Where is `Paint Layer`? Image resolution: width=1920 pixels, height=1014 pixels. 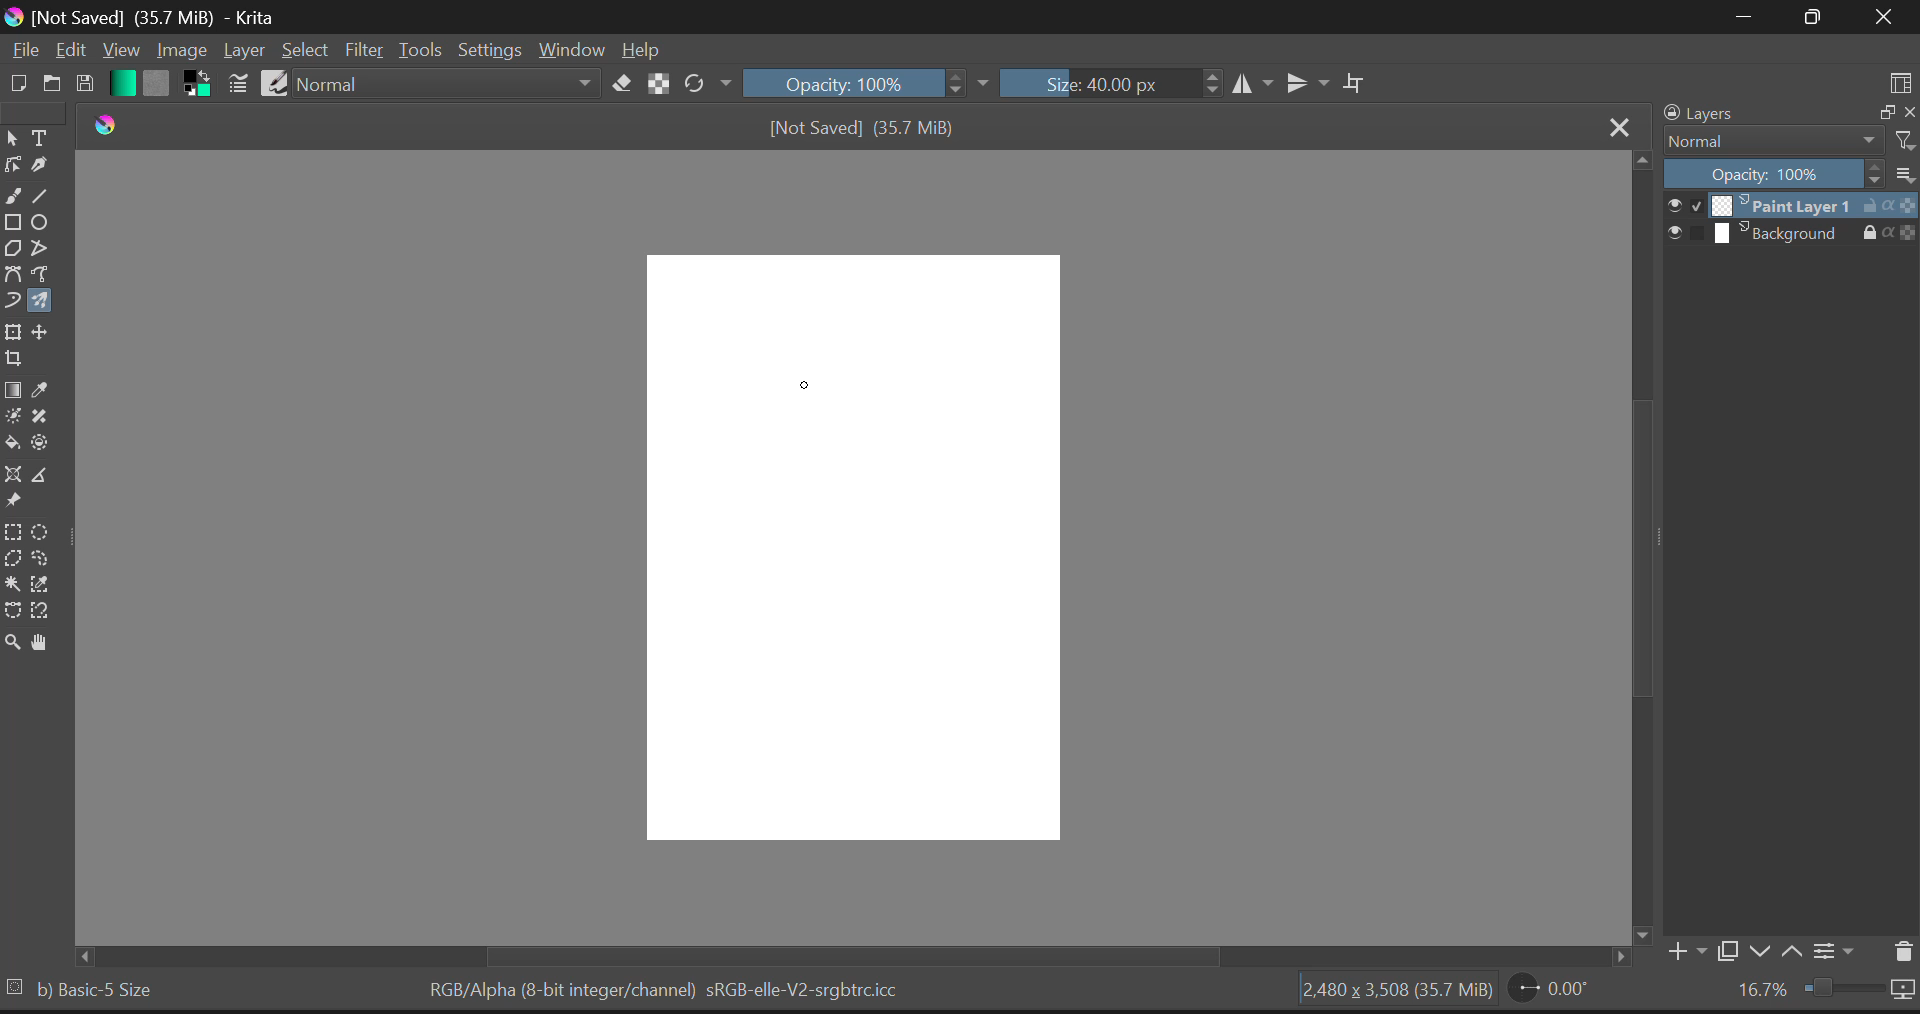
Paint Layer is located at coordinates (1792, 207).